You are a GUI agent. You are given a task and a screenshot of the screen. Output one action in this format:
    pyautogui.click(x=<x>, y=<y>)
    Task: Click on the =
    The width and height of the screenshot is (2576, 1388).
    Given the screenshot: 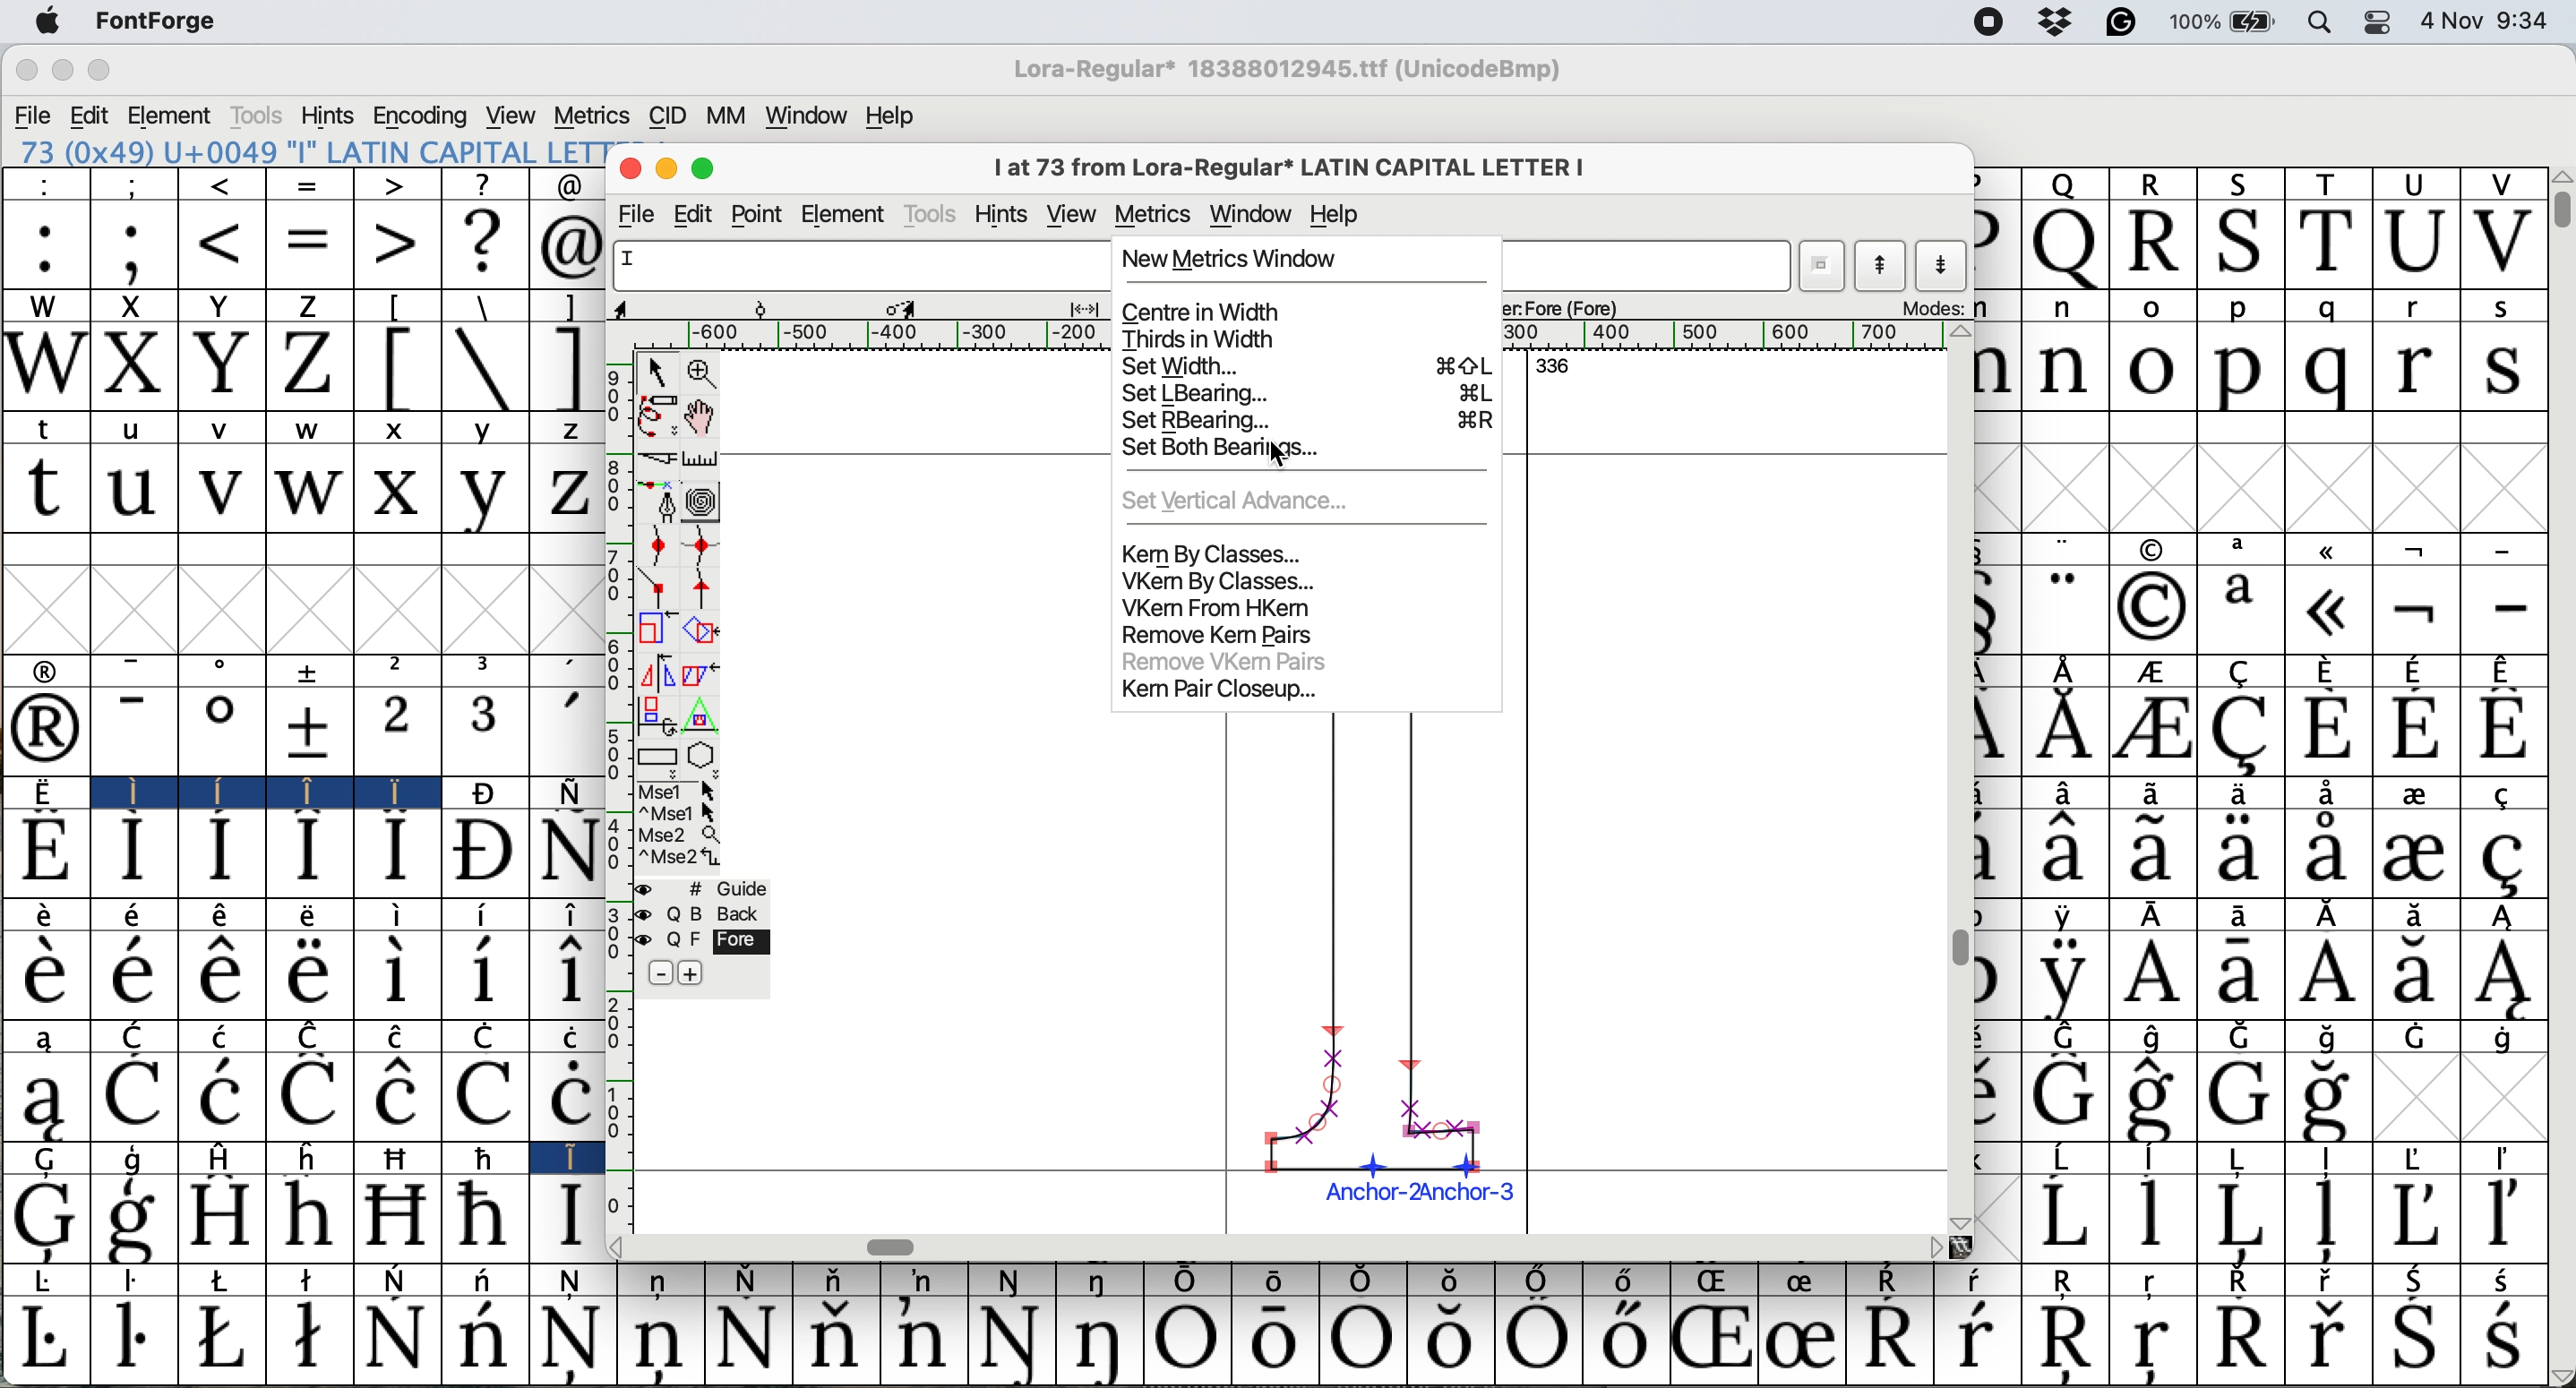 What is the action you would take?
    pyautogui.click(x=310, y=248)
    